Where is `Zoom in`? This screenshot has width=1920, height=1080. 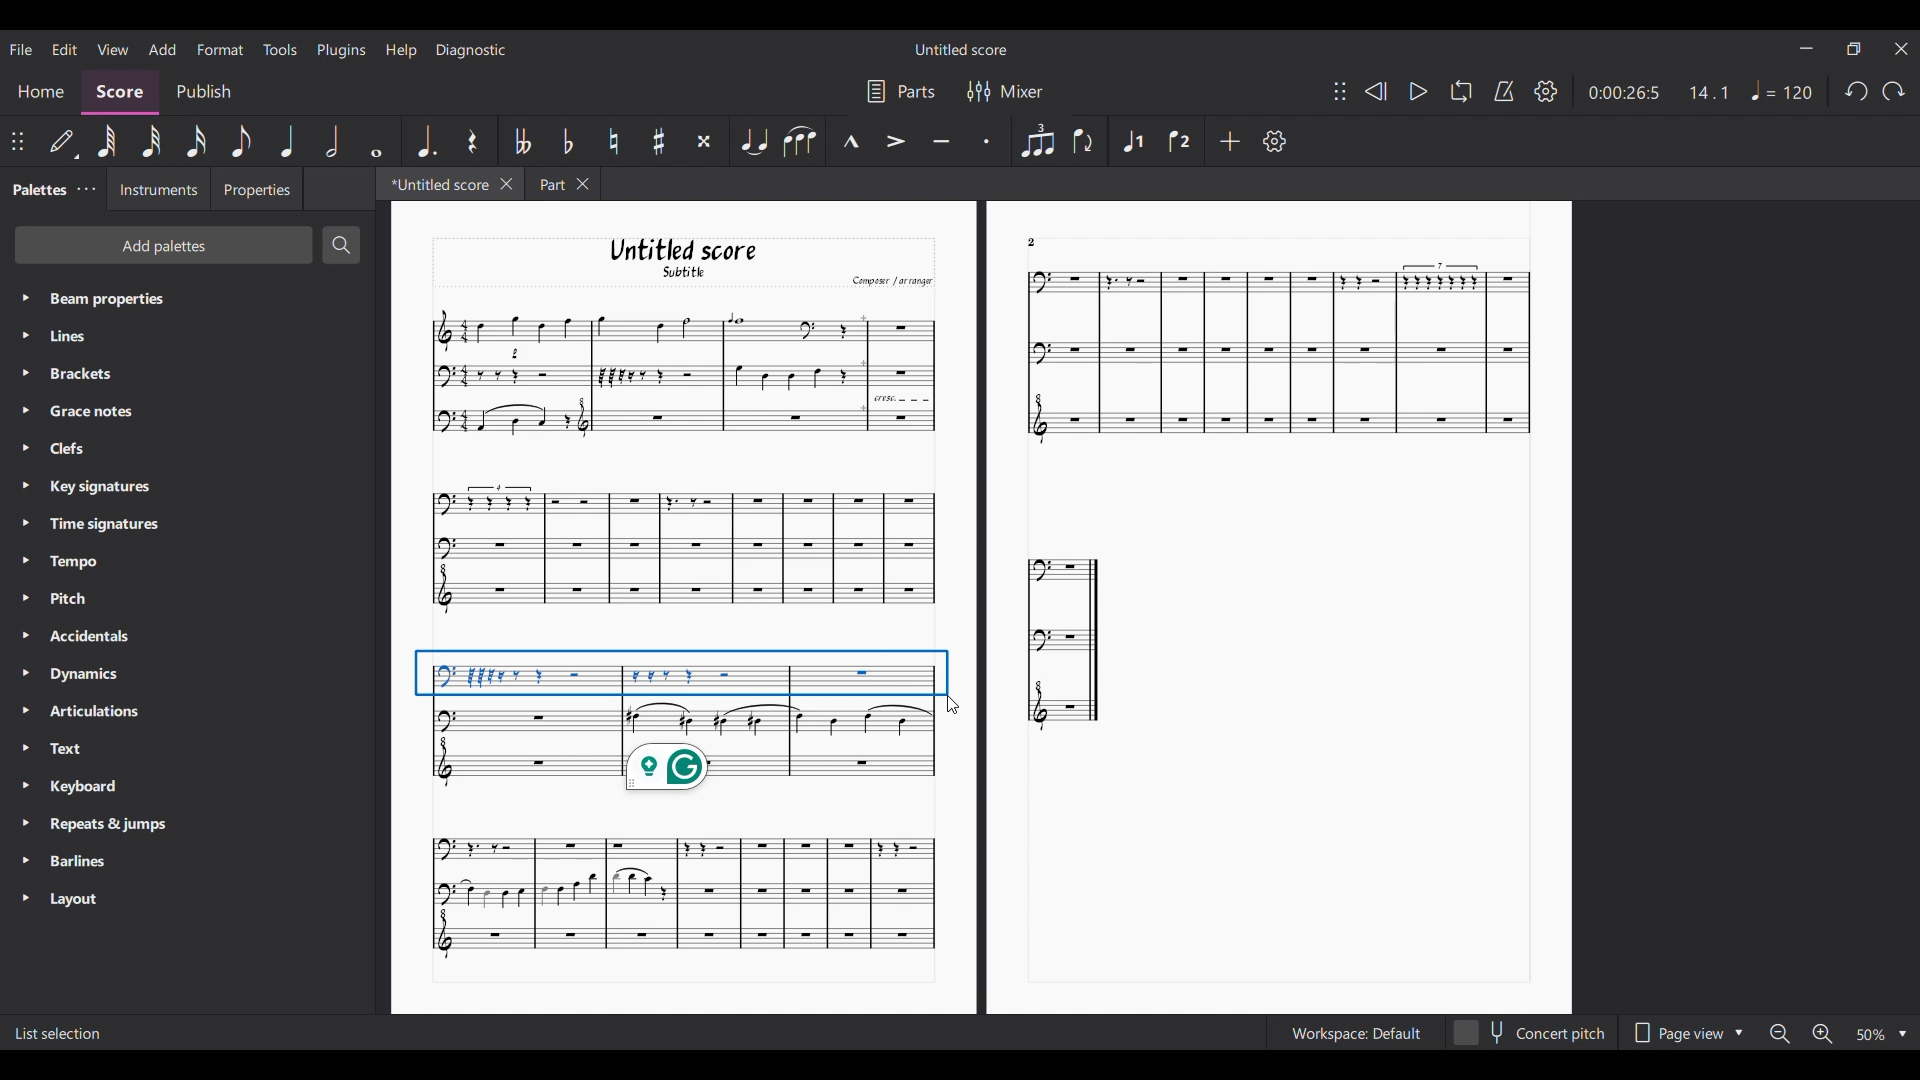
Zoom in is located at coordinates (1824, 1035).